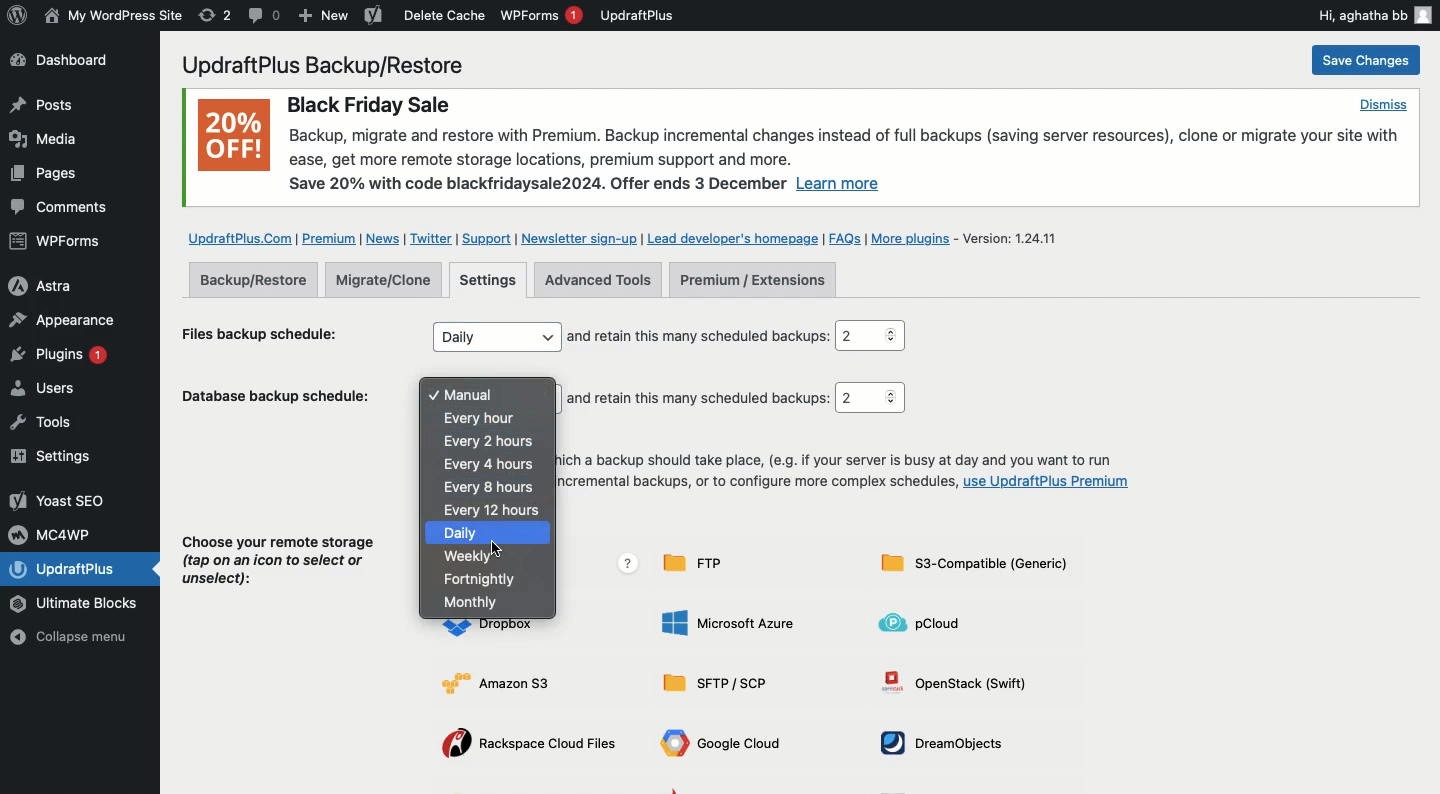 The image size is (1440, 794). Describe the element at coordinates (335, 65) in the screenshot. I see `UpdraftPlus Backup/Restore` at that location.